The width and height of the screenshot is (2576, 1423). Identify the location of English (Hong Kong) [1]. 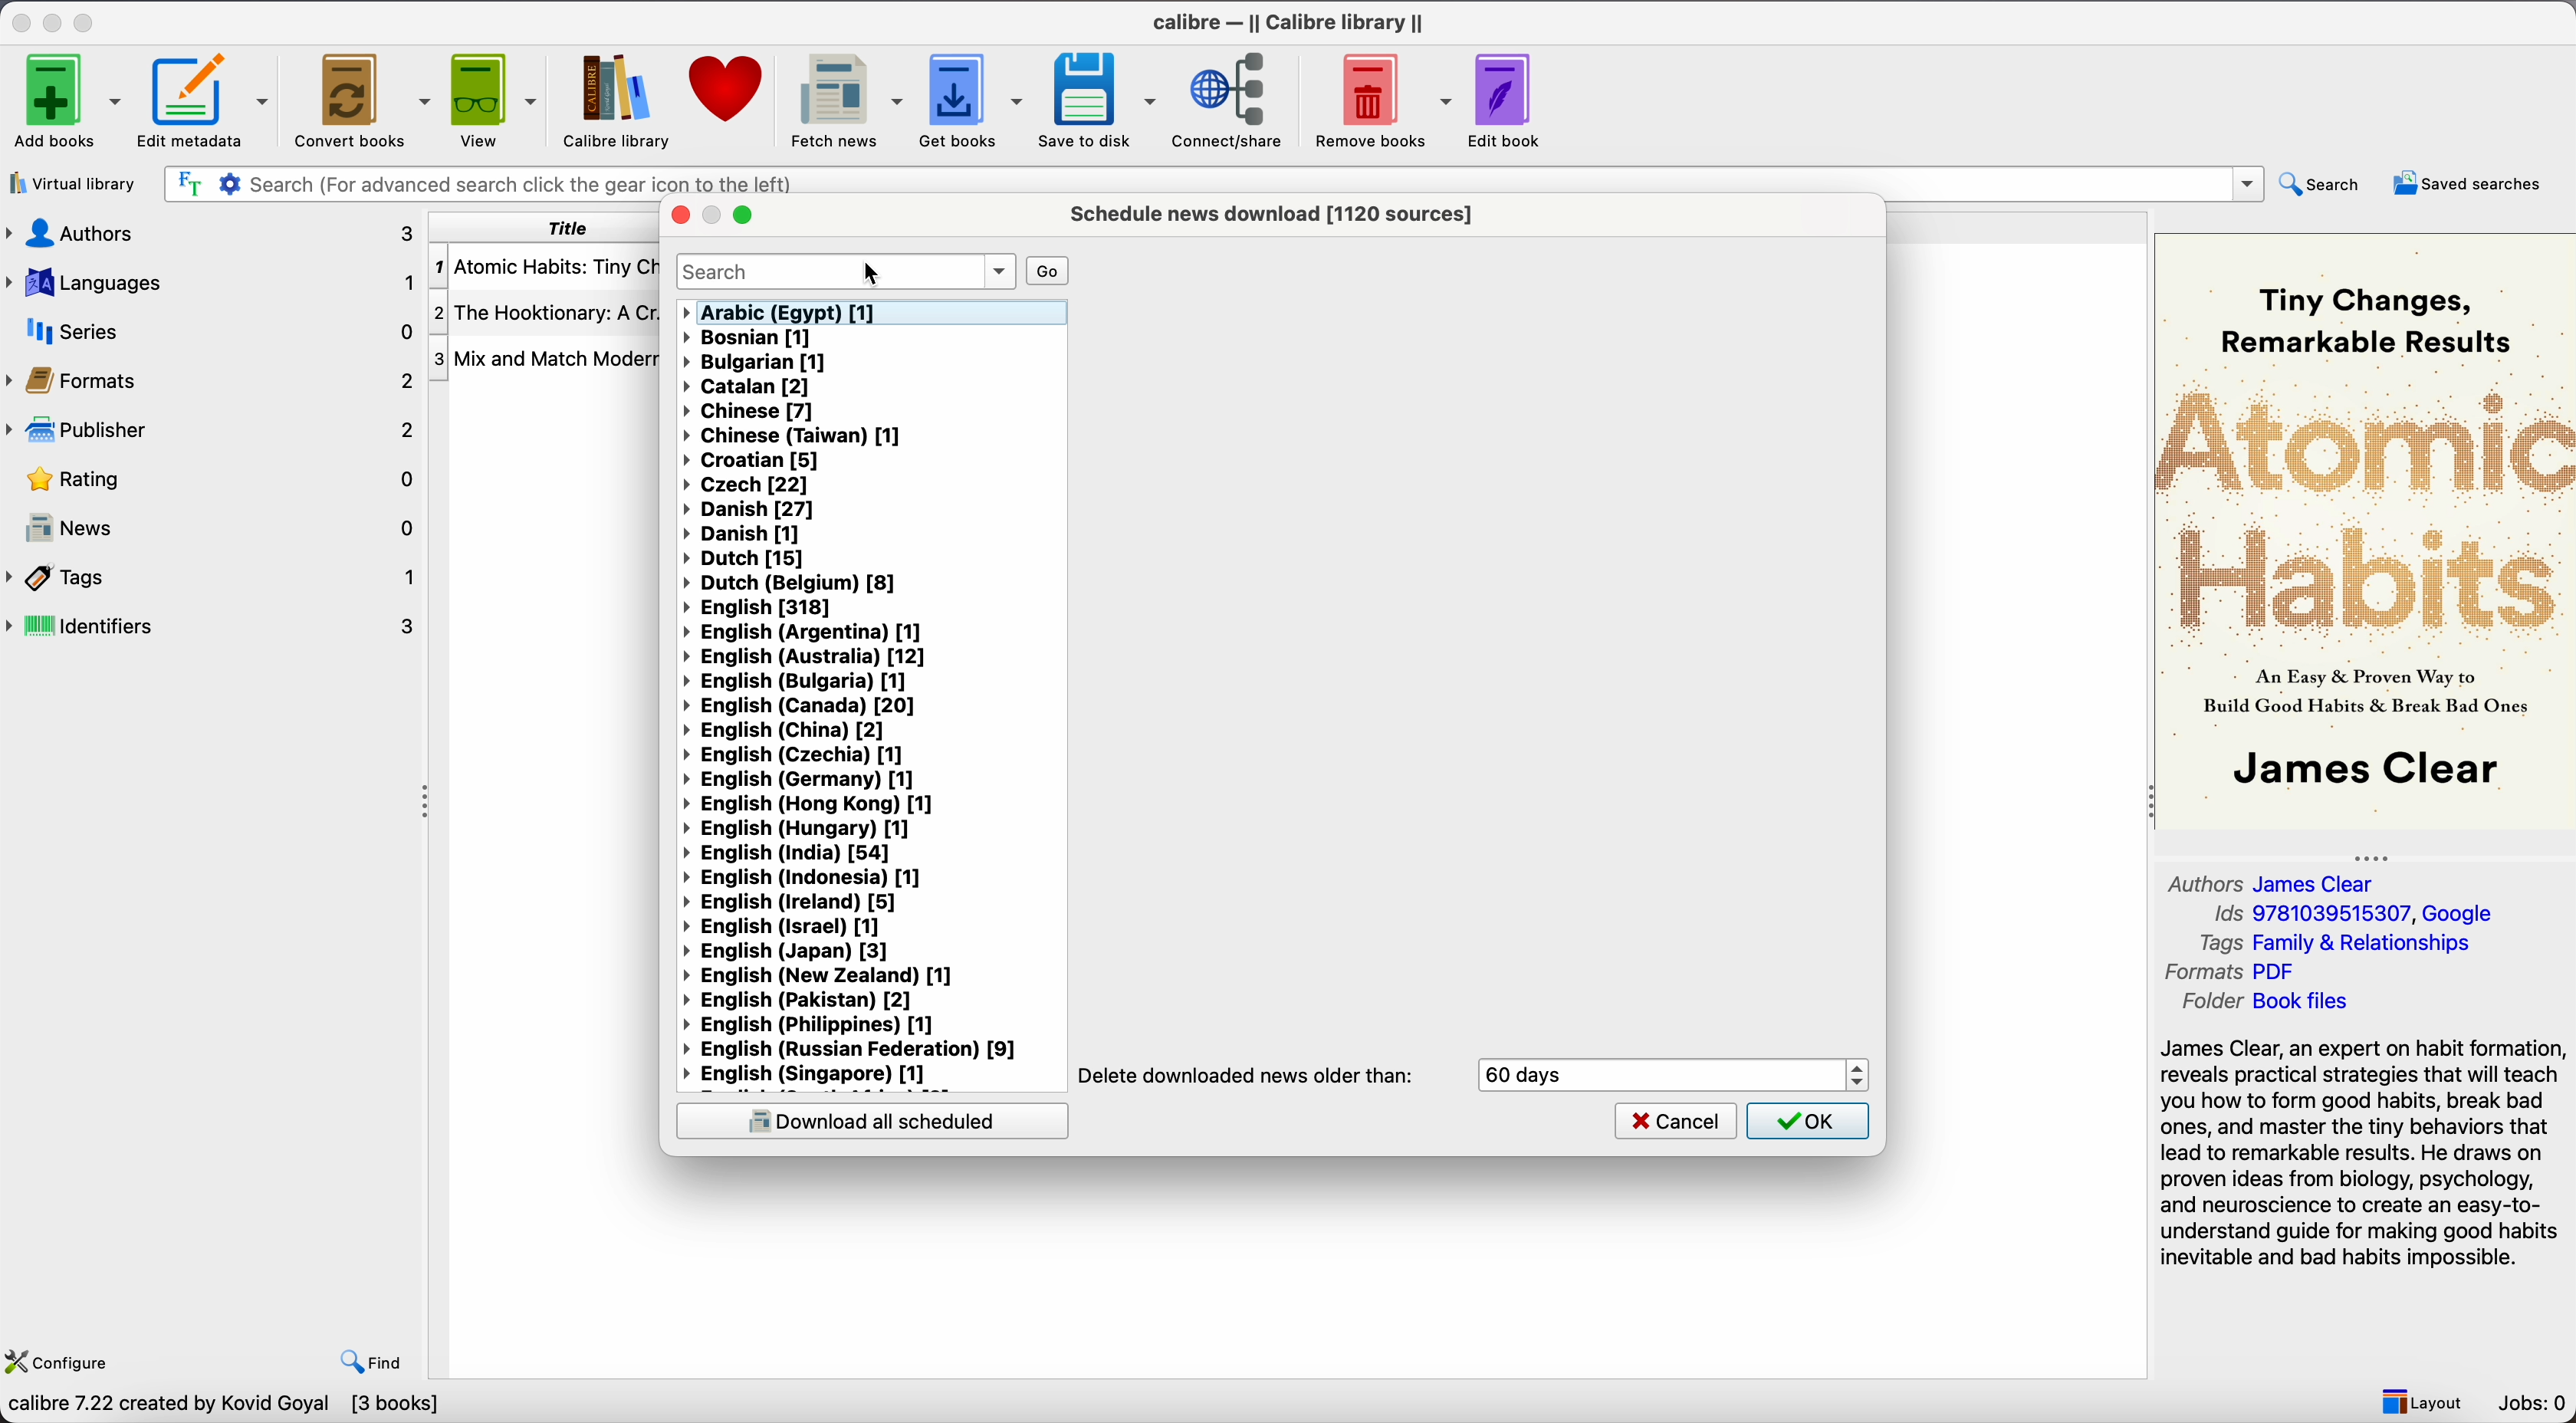
(810, 804).